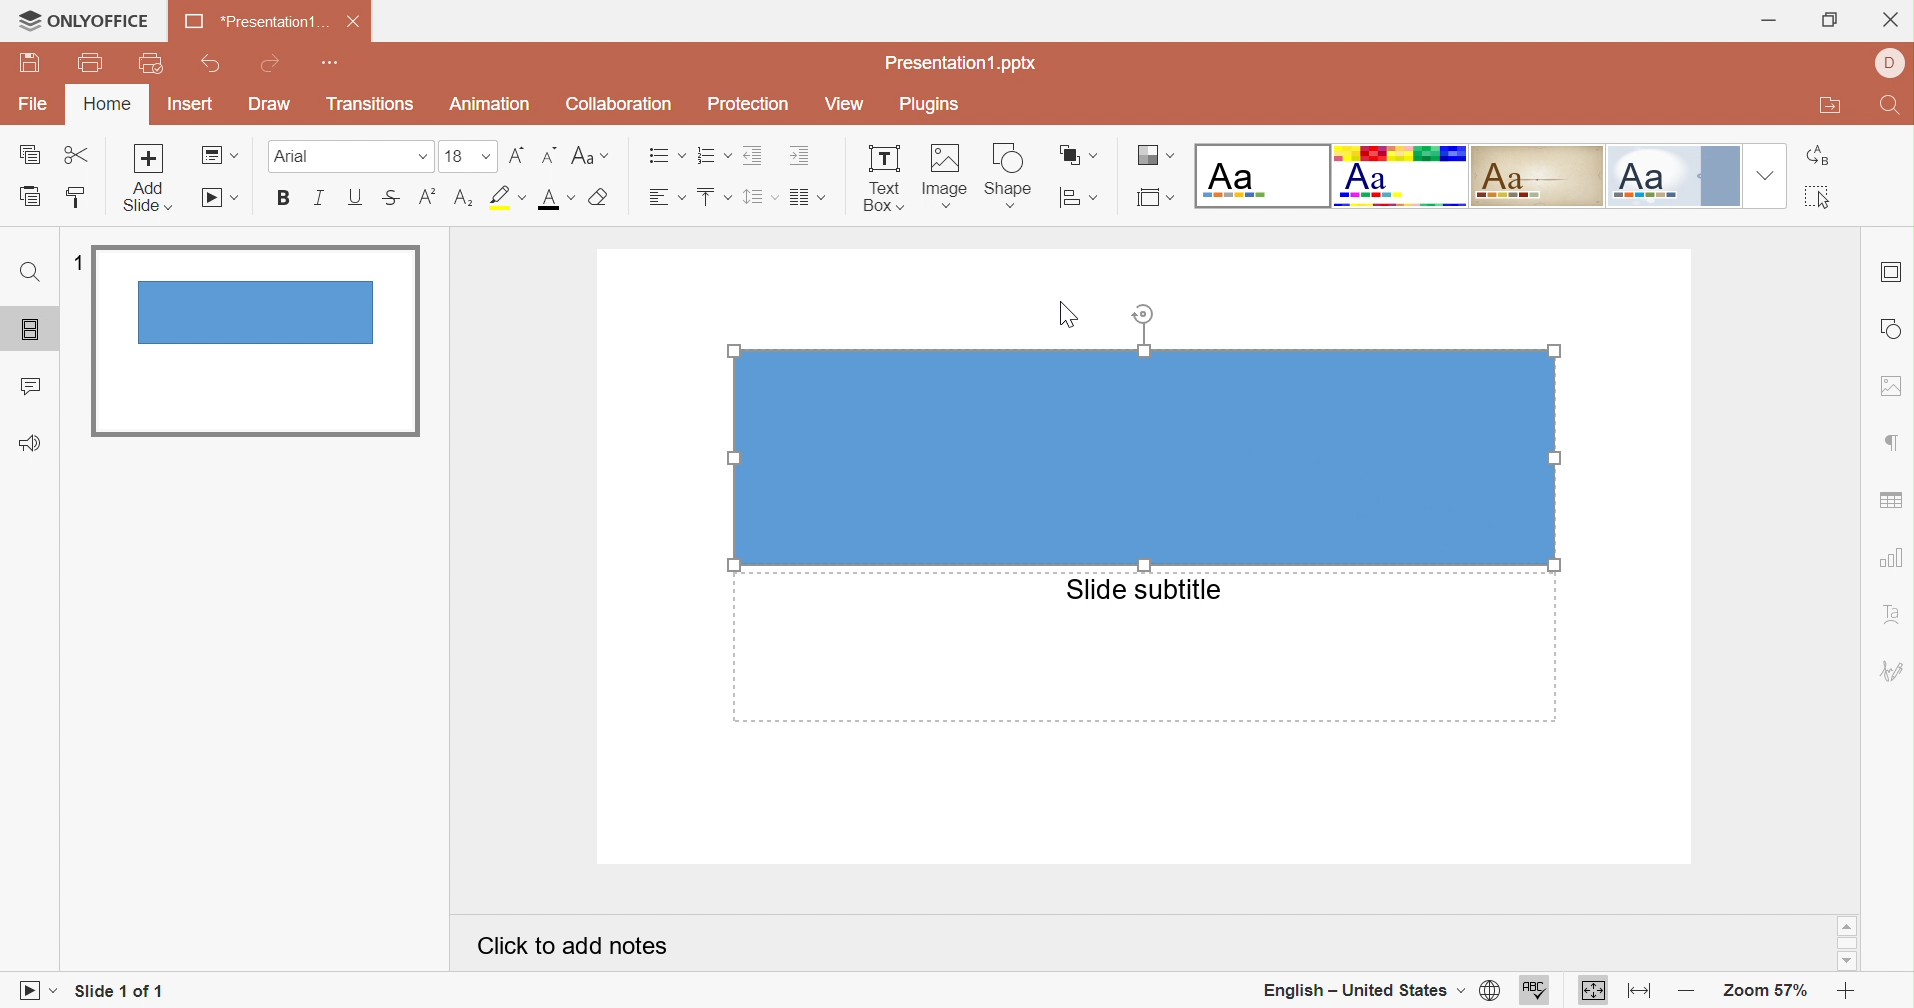  I want to click on Change slide size, so click(1155, 198).